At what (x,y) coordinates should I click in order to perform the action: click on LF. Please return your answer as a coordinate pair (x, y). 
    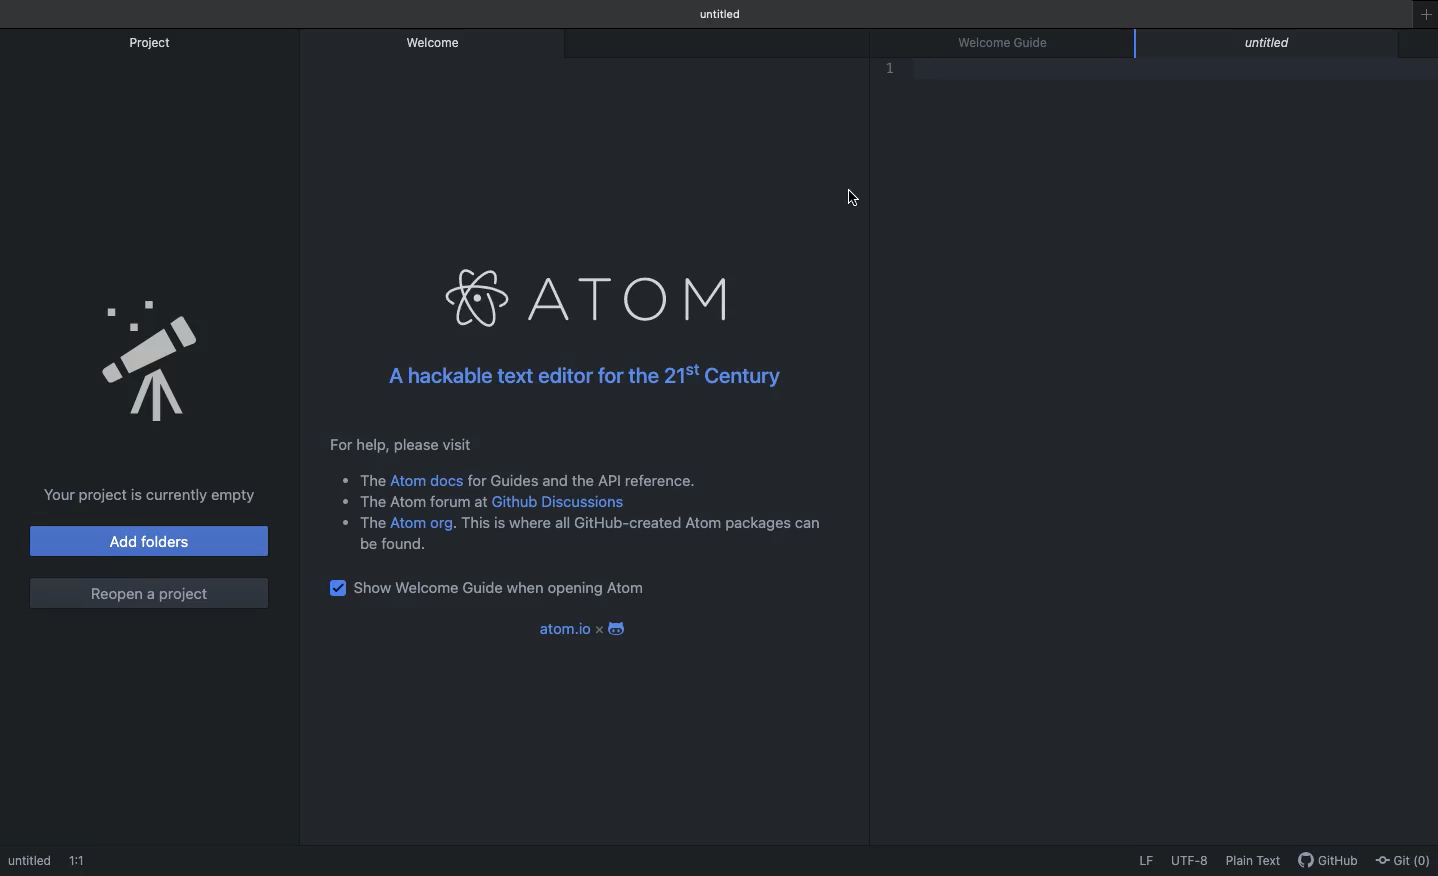
    Looking at the image, I should click on (1147, 859).